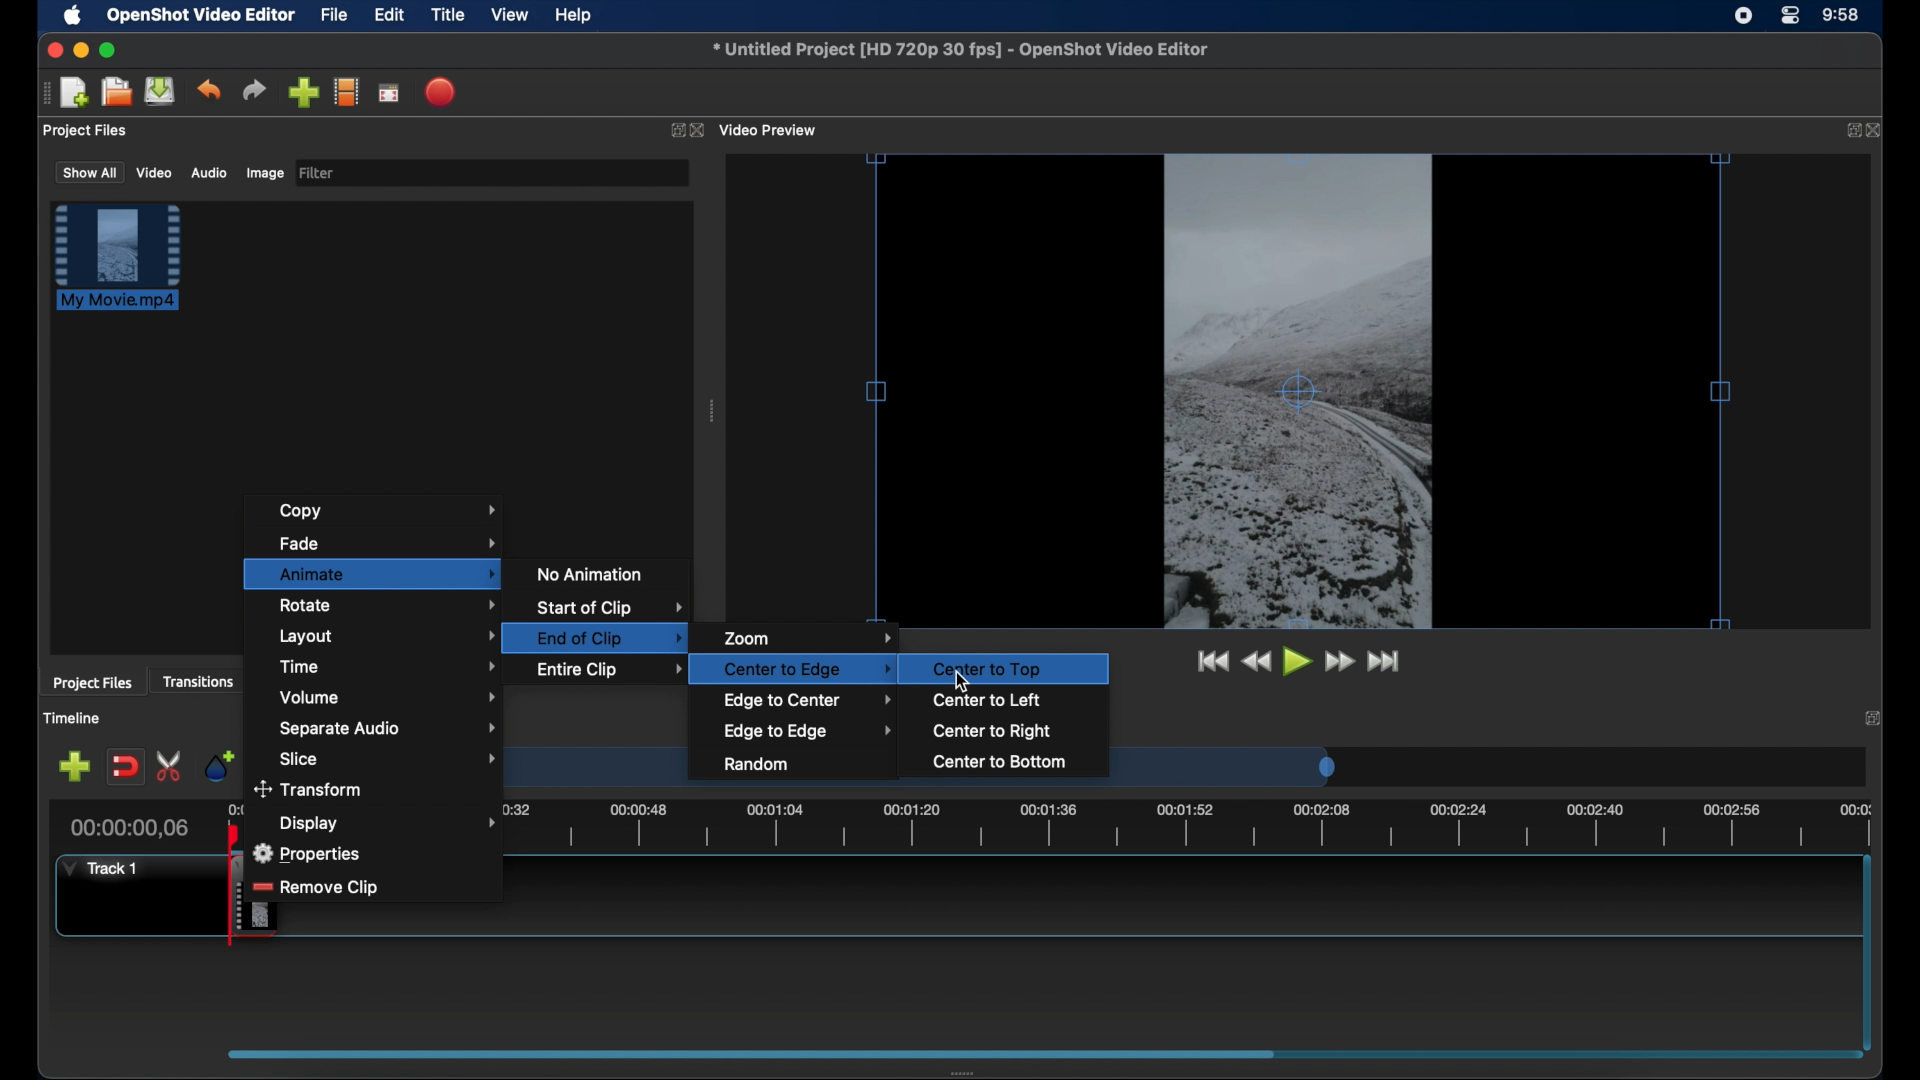 This screenshot has height=1080, width=1920. Describe the element at coordinates (1298, 662) in the screenshot. I see `play` at that location.